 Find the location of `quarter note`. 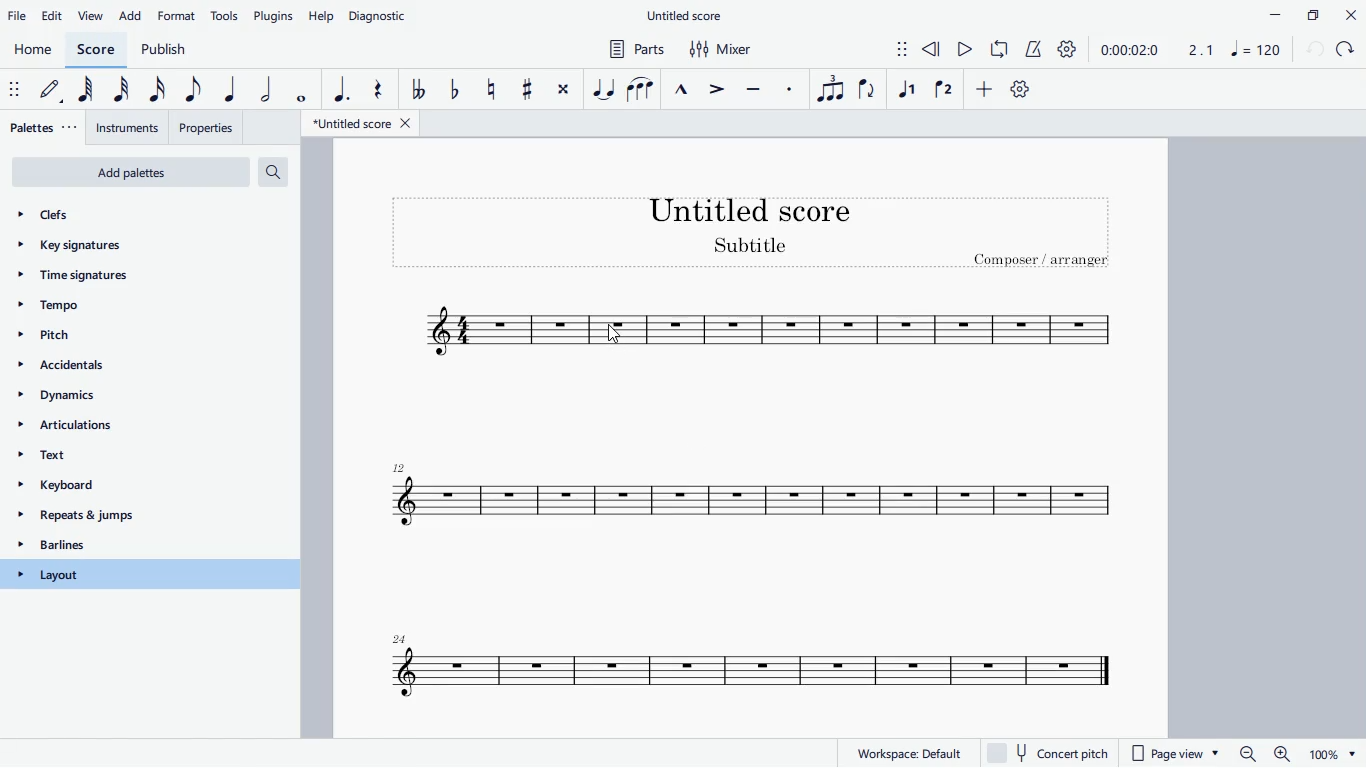

quarter note is located at coordinates (228, 87).